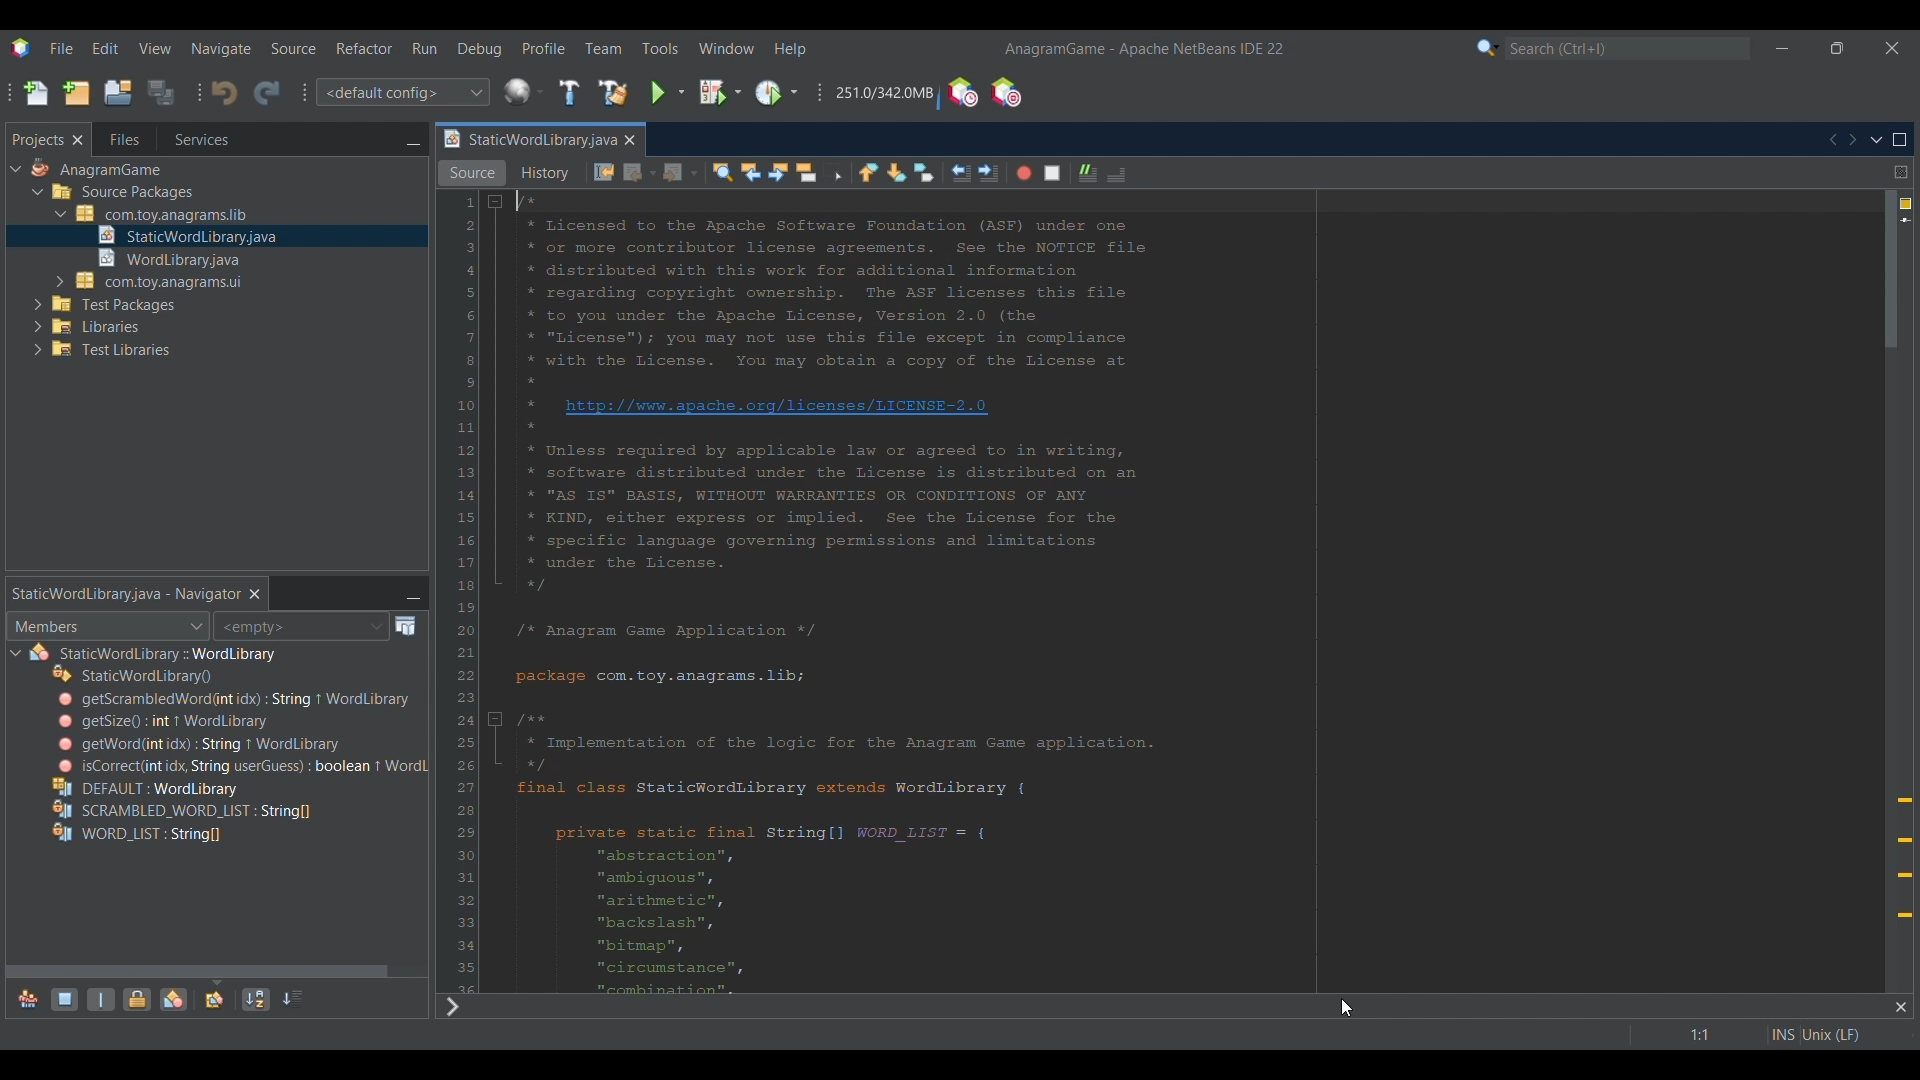 This screenshot has width=1920, height=1080. I want to click on Forward options, so click(694, 174).